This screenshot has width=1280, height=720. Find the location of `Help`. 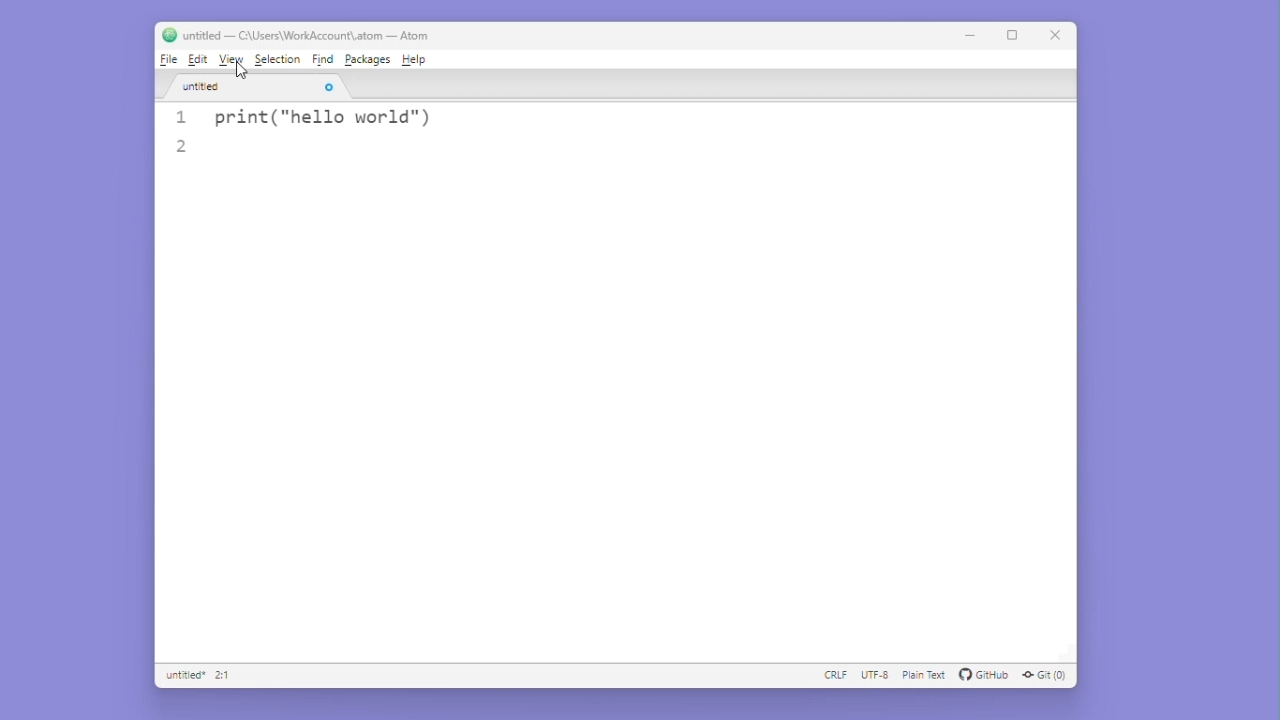

Help is located at coordinates (414, 59).